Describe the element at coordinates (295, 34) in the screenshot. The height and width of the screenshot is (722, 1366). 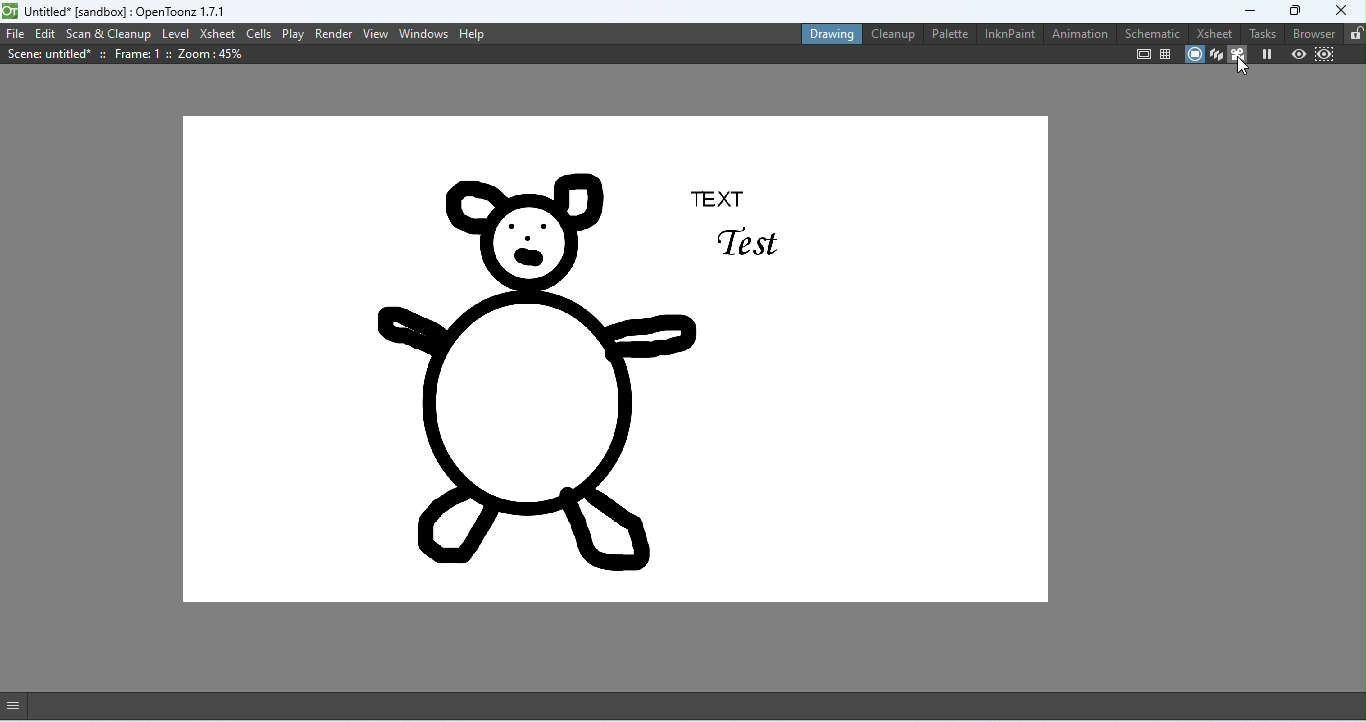
I see `play` at that location.